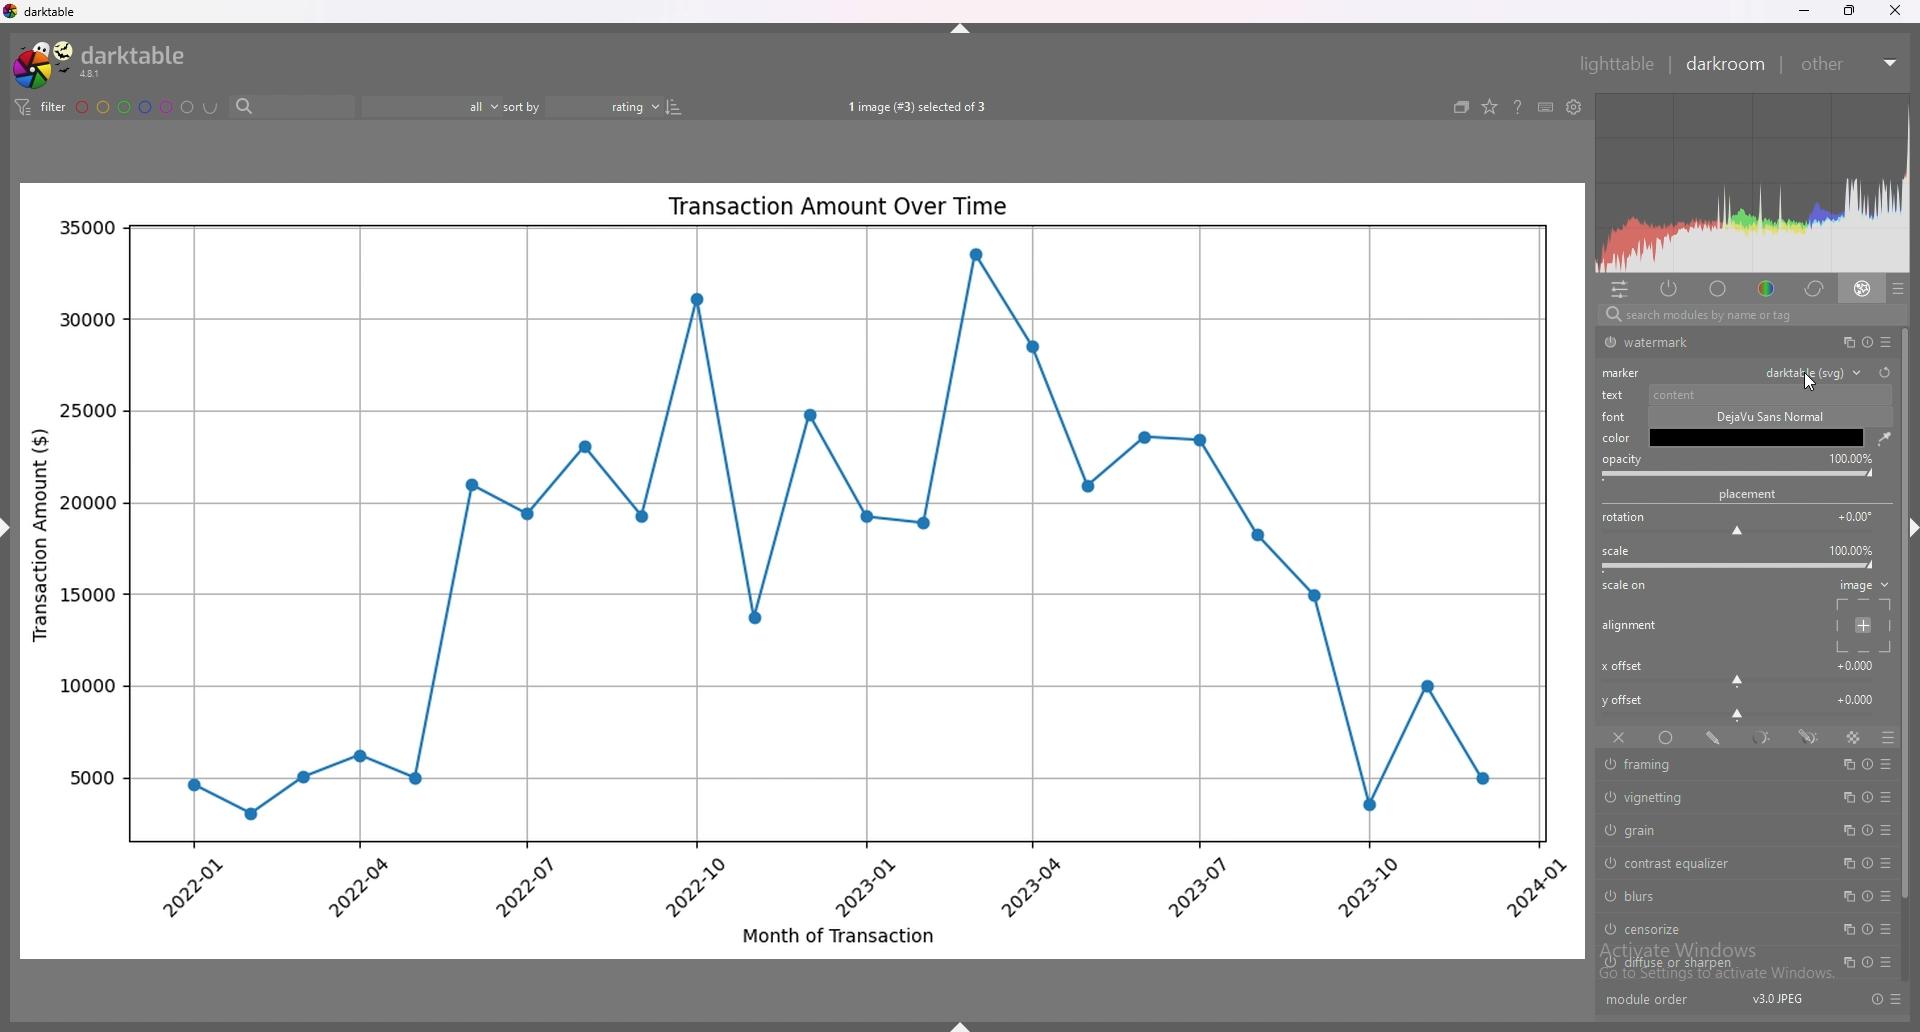 This screenshot has width=1920, height=1032. What do you see at coordinates (1852, 64) in the screenshot?
I see `other` at bounding box center [1852, 64].